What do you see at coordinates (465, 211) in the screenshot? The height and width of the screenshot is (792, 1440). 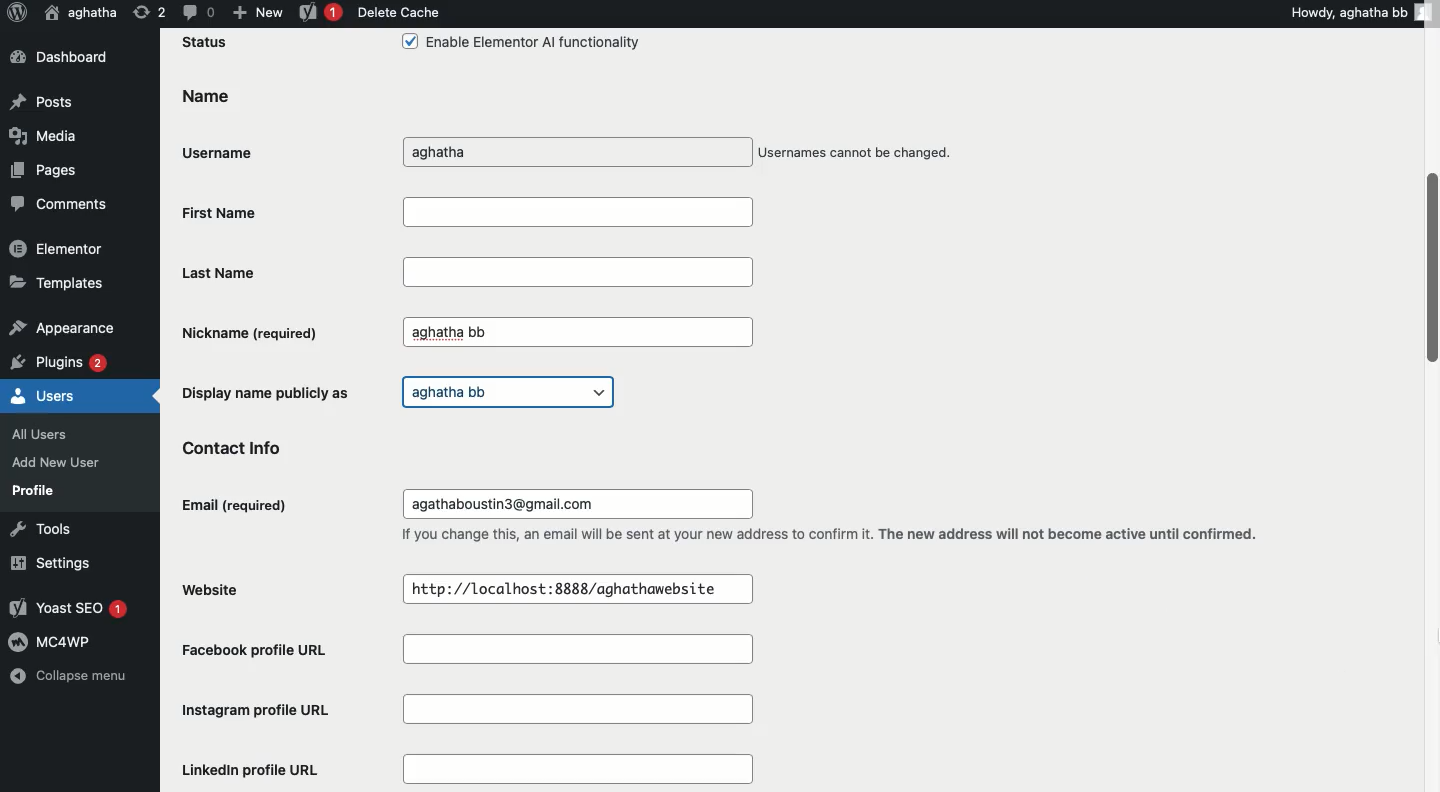 I see `First Name` at bounding box center [465, 211].